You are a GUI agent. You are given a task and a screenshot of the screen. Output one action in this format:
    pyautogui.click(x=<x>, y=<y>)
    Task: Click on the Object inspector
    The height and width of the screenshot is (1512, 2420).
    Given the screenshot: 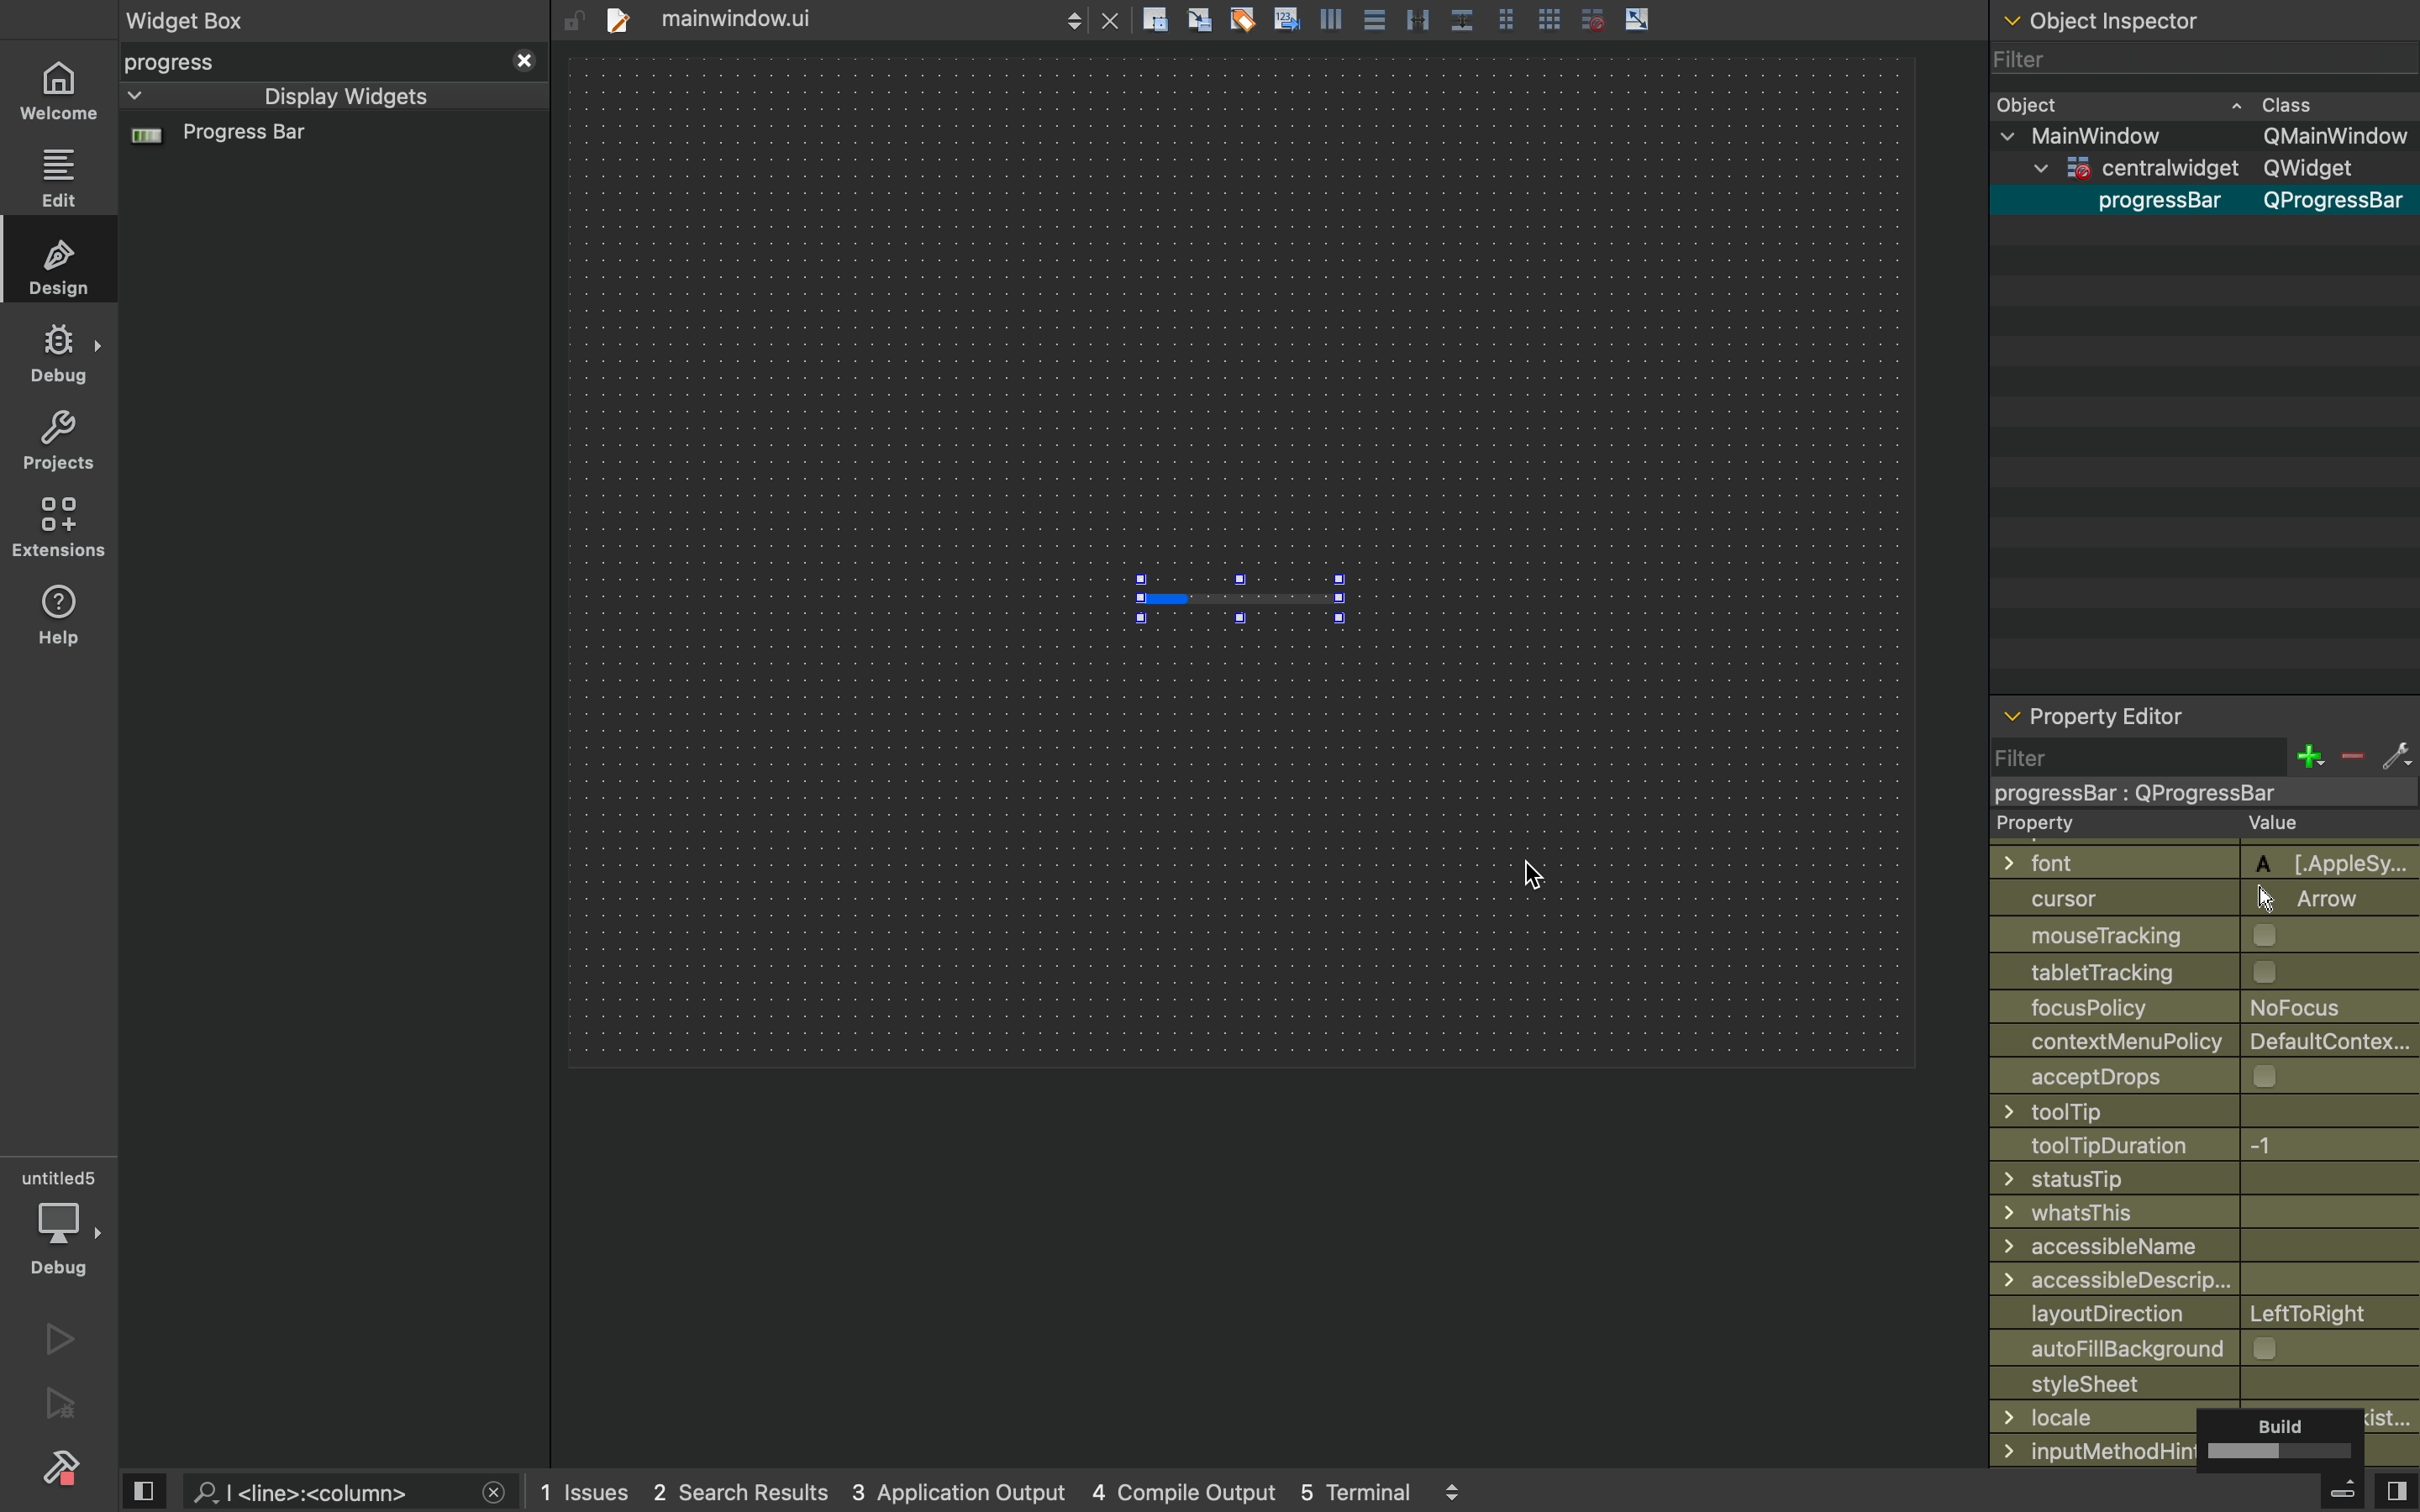 What is the action you would take?
    pyautogui.click(x=2206, y=17)
    